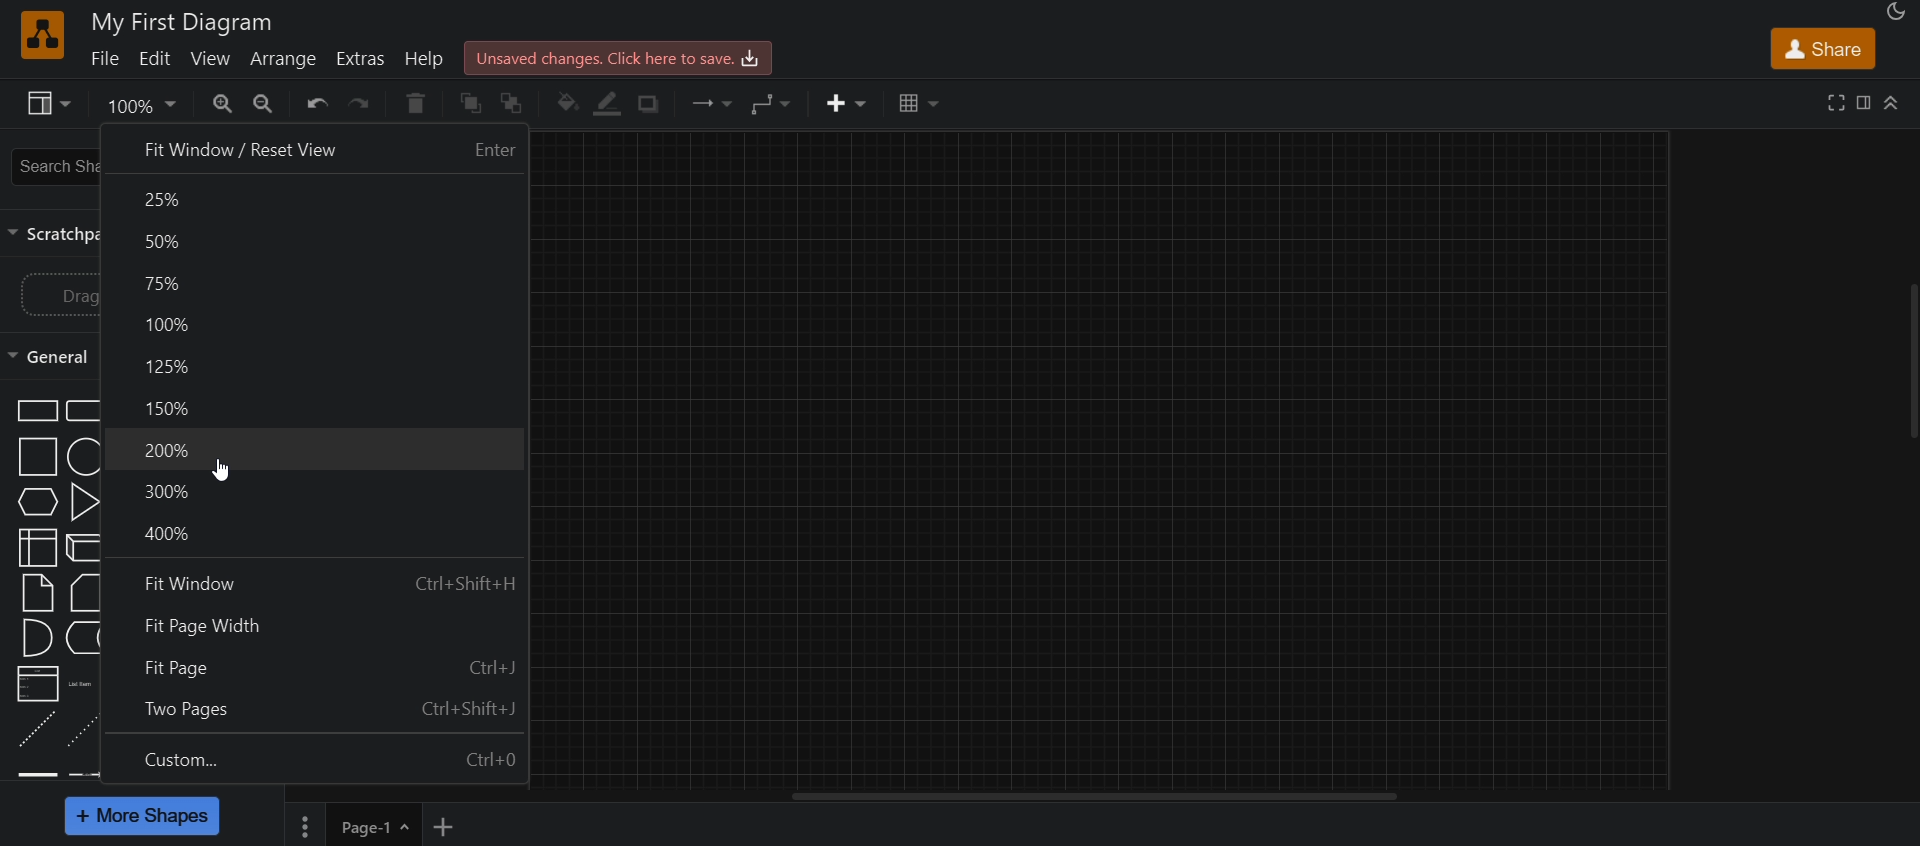  Describe the element at coordinates (1898, 102) in the screenshot. I see `collapse/expand` at that location.